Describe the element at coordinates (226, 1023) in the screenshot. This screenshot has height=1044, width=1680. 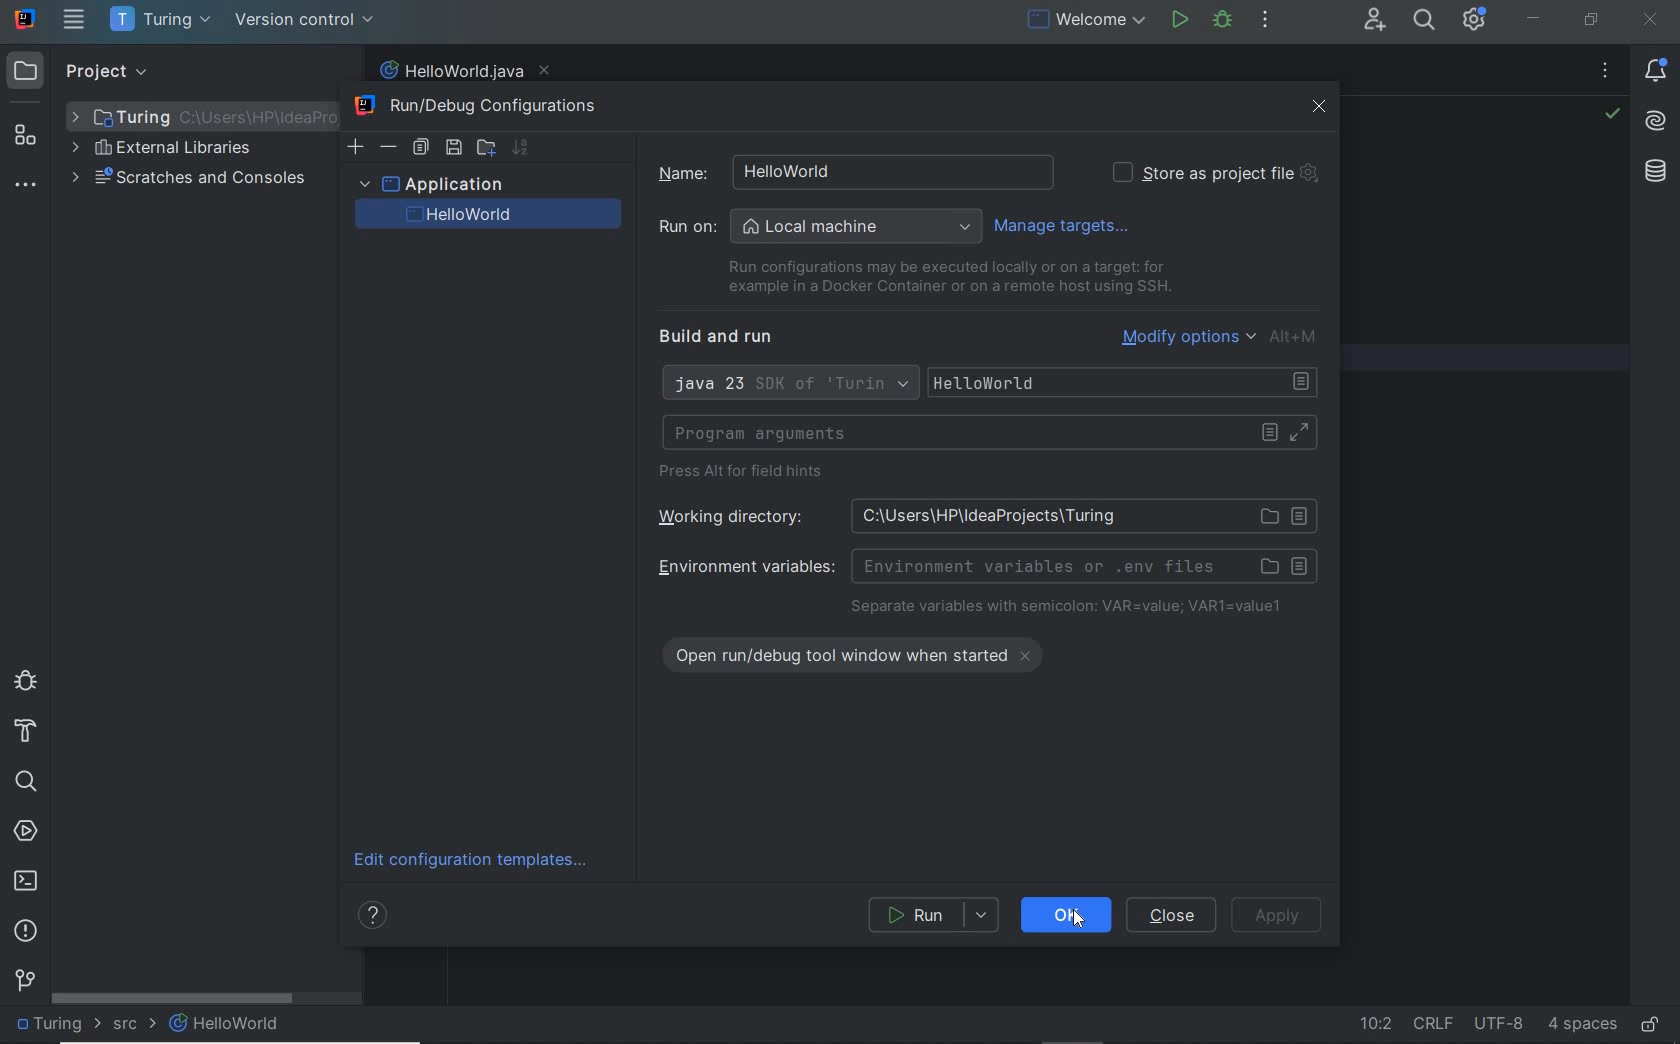
I see `HelloWorld` at that location.